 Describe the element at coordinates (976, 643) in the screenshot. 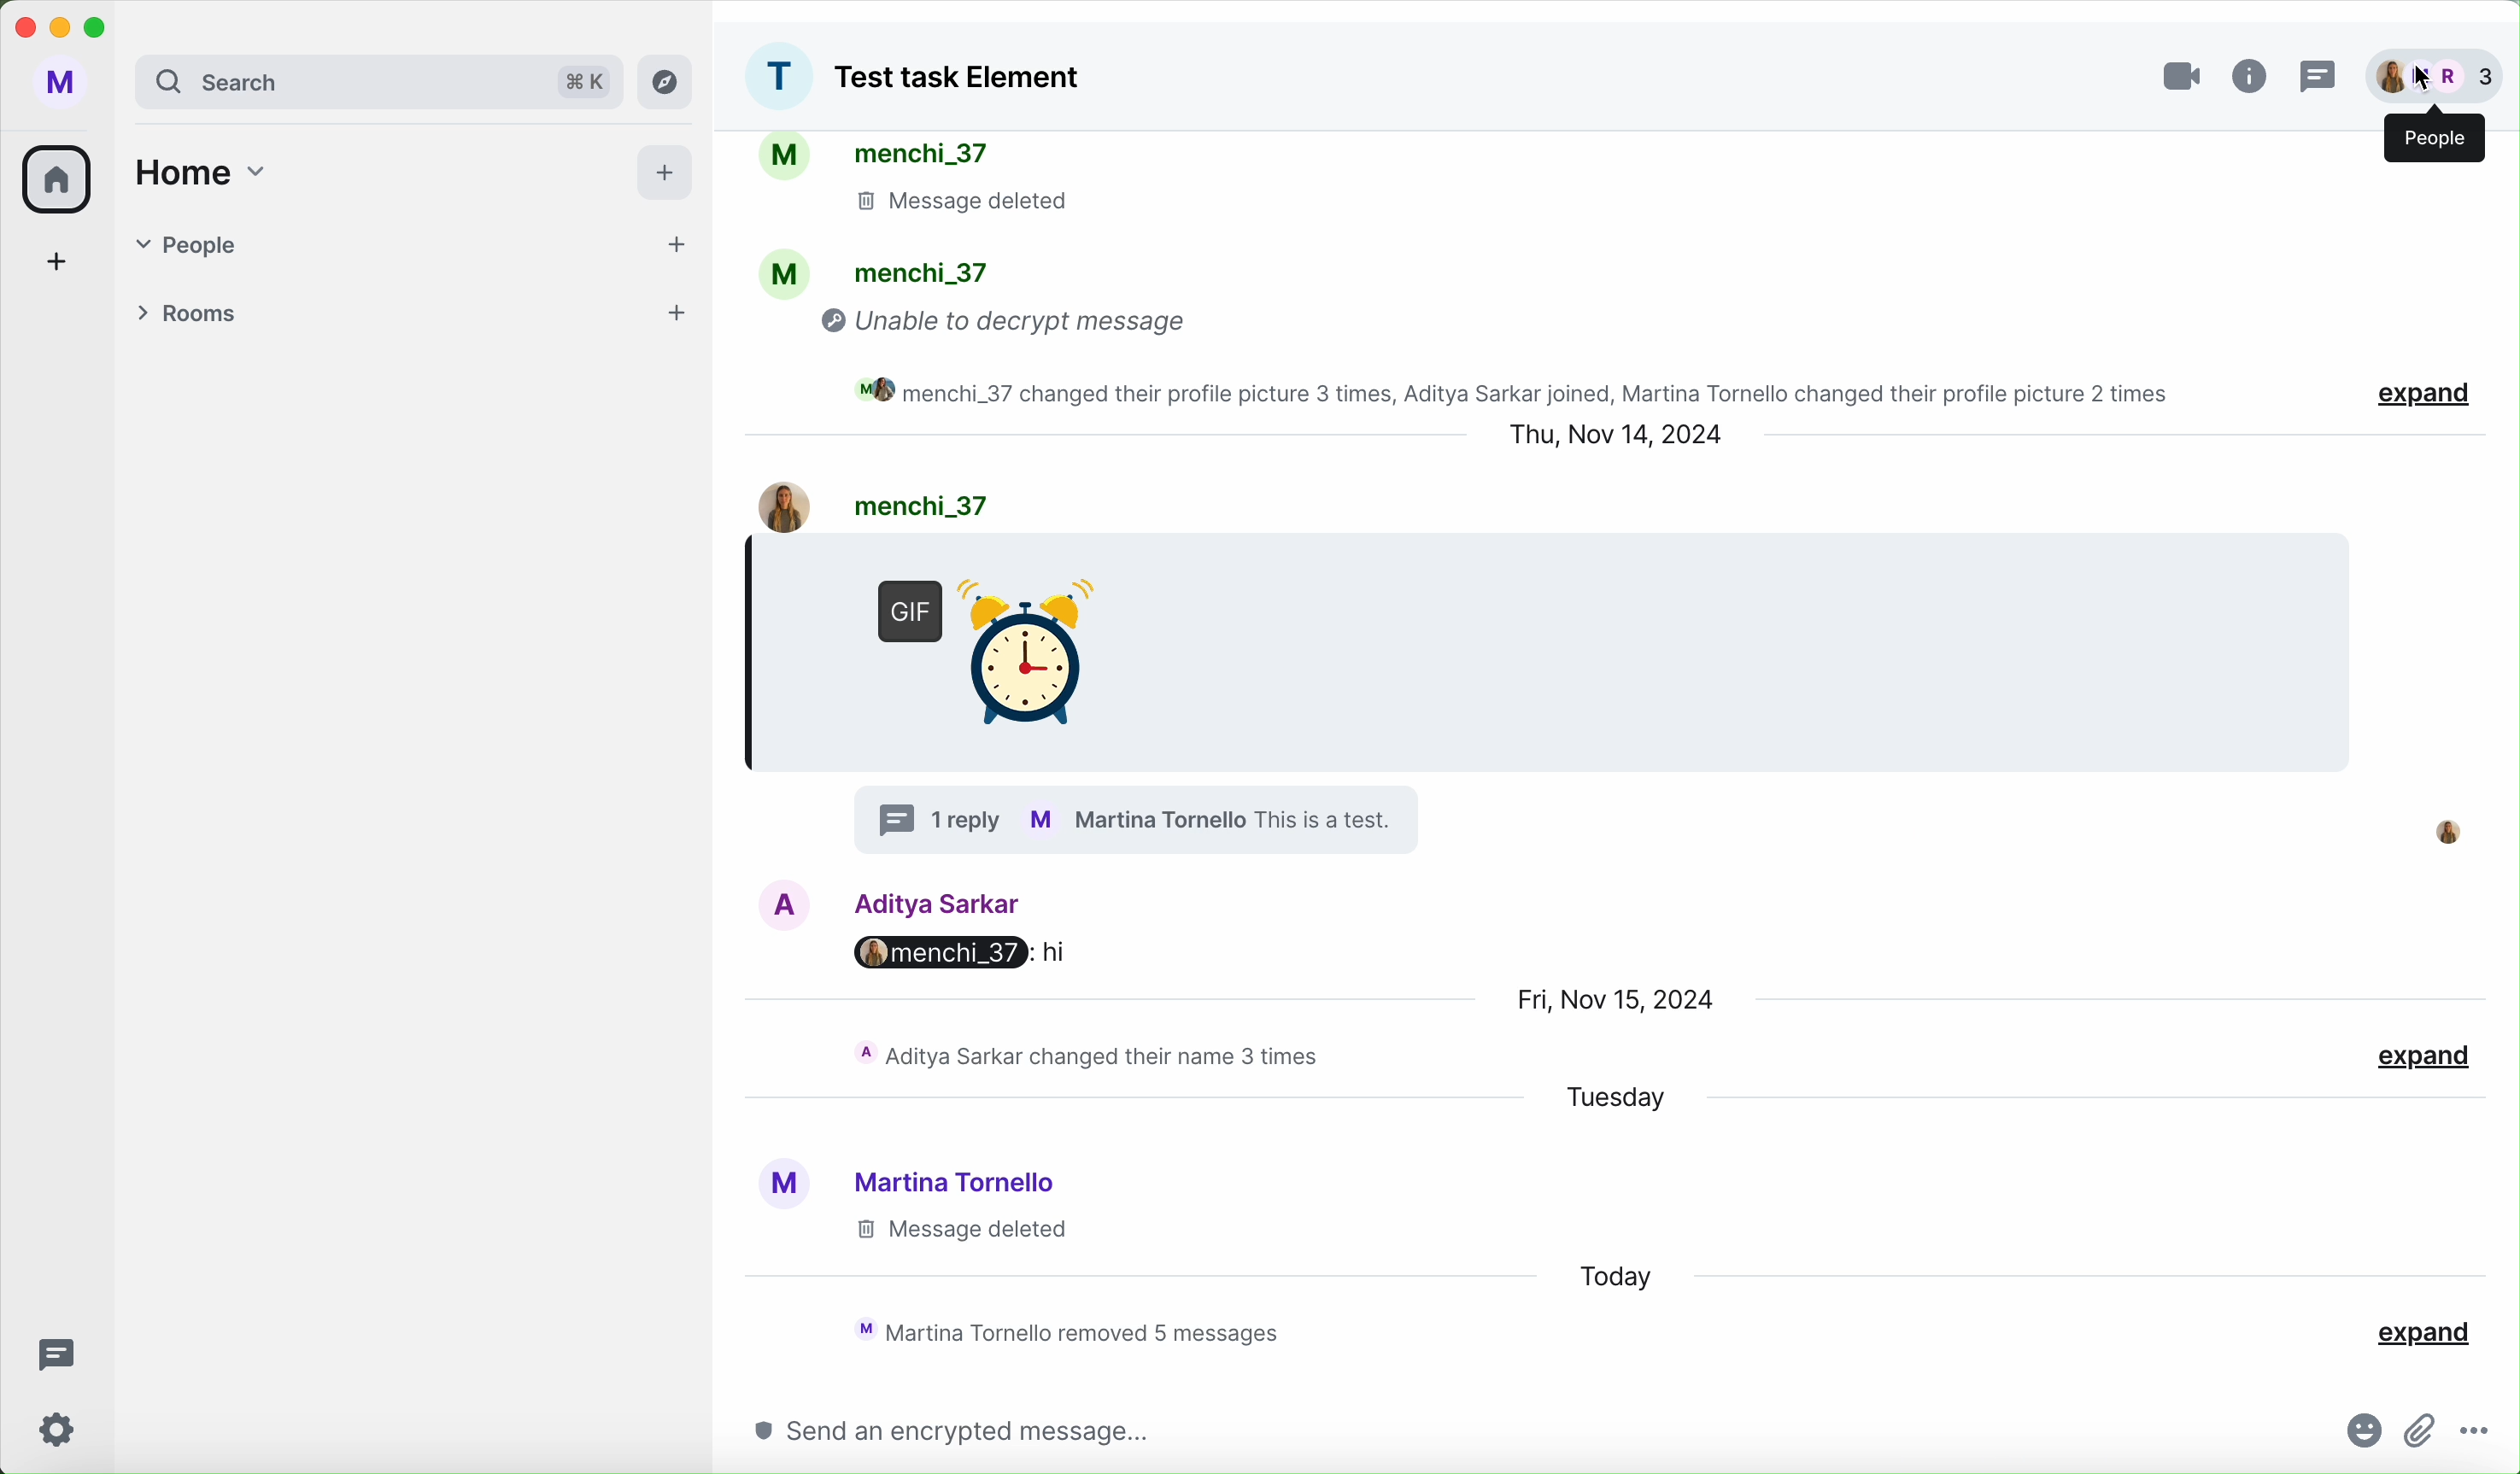

I see `GIF` at that location.